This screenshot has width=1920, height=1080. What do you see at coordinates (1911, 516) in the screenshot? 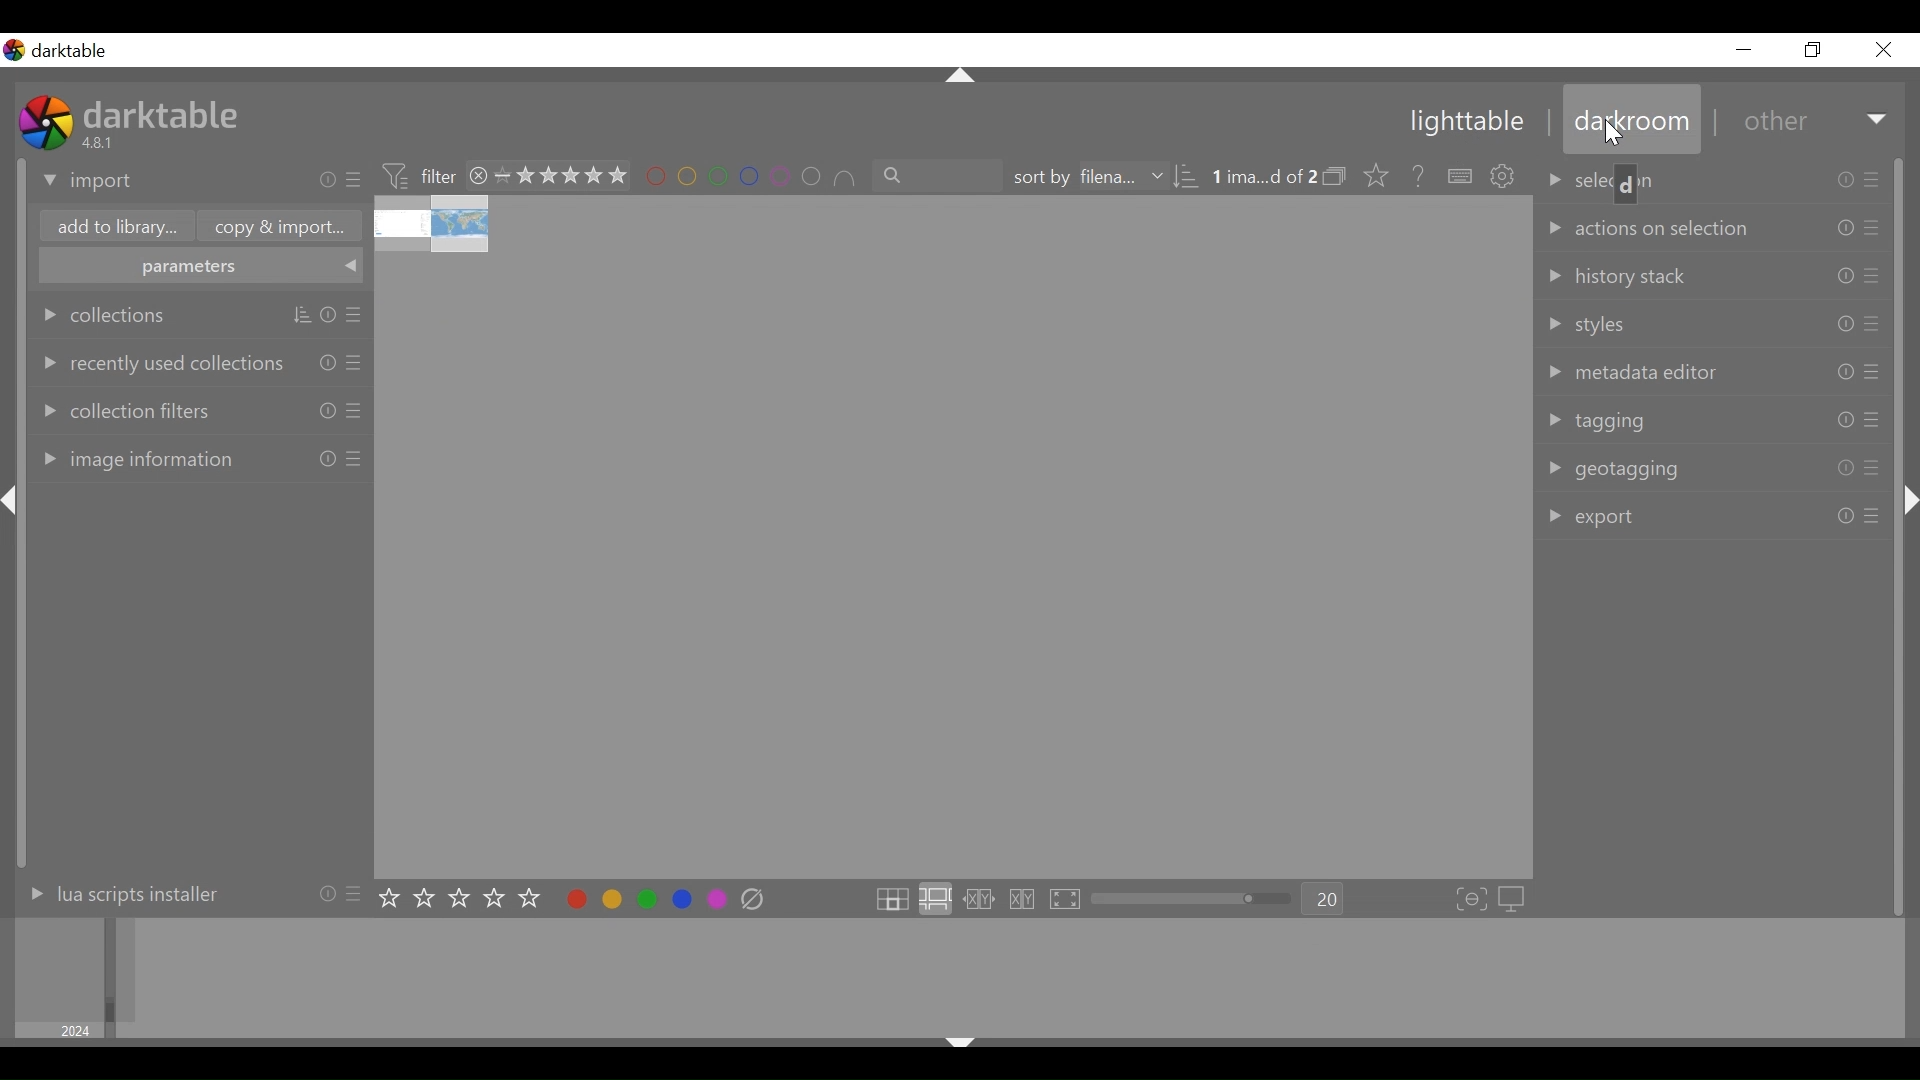
I see `` at bounding box center [1911, 516].